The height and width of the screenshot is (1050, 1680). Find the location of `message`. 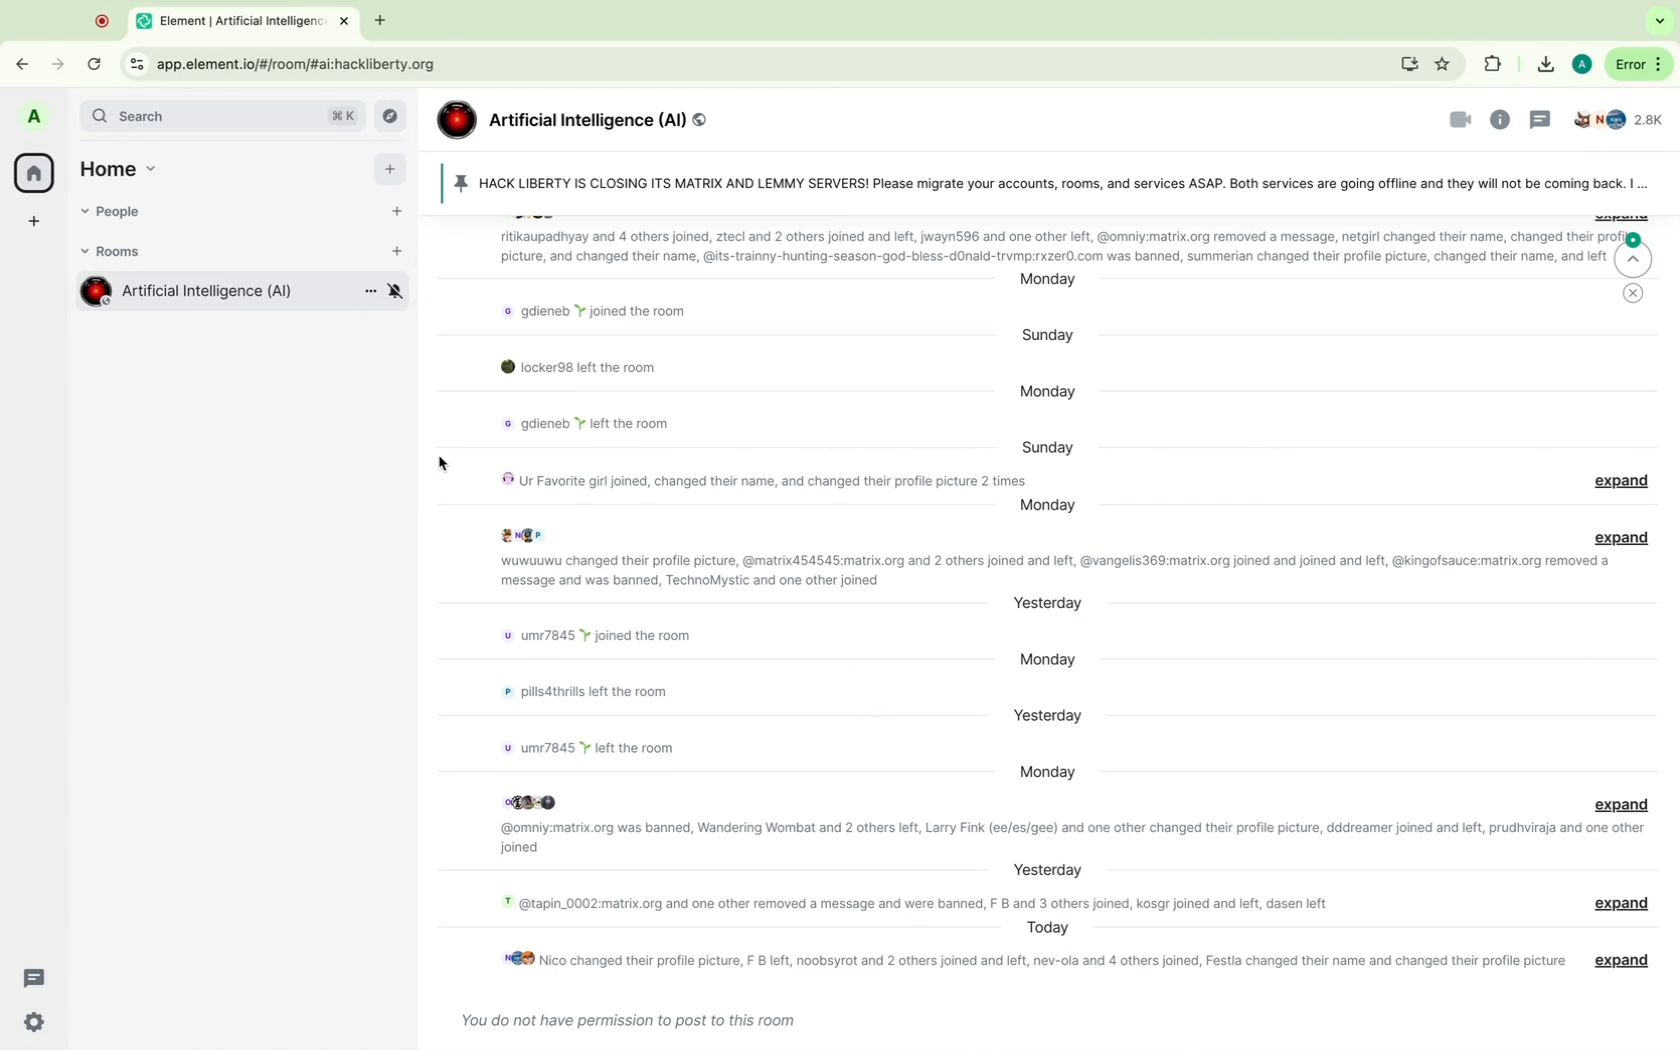

message is located at coordinates (1619, 961).